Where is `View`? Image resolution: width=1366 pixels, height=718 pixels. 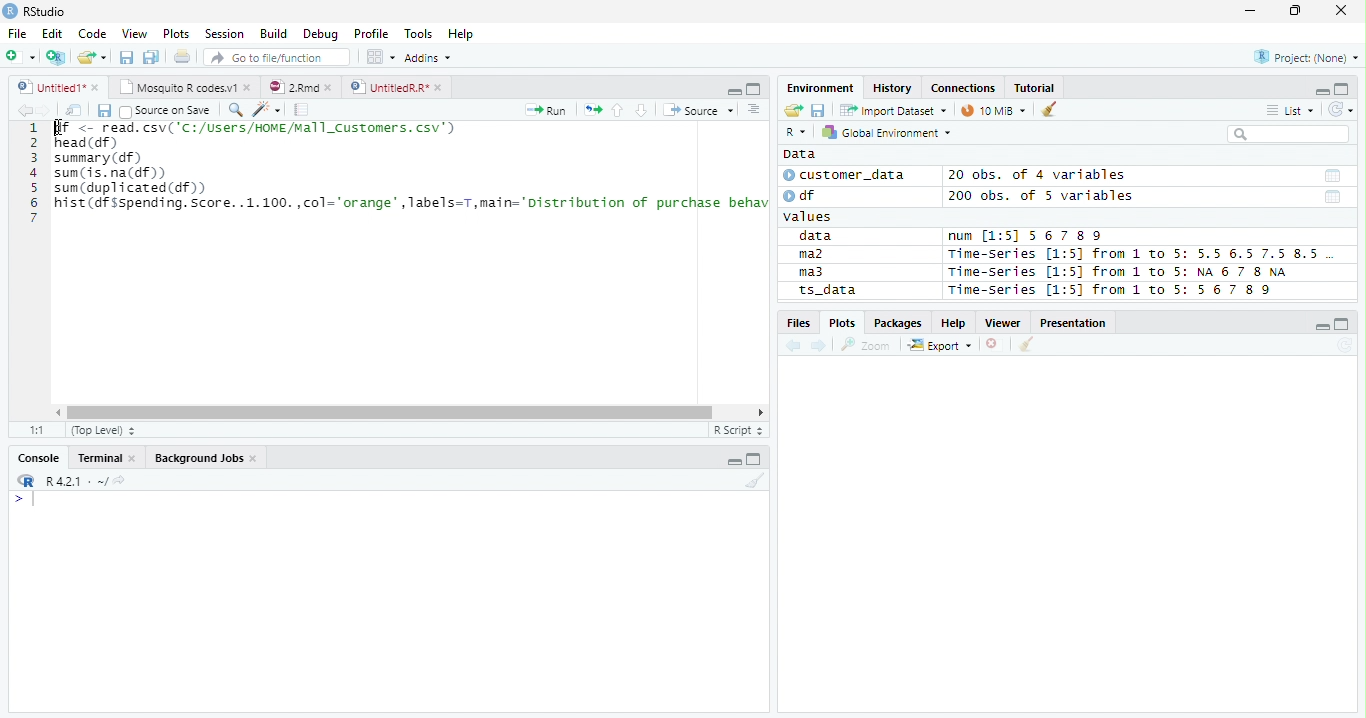 View is located at coordinates (136, 33).